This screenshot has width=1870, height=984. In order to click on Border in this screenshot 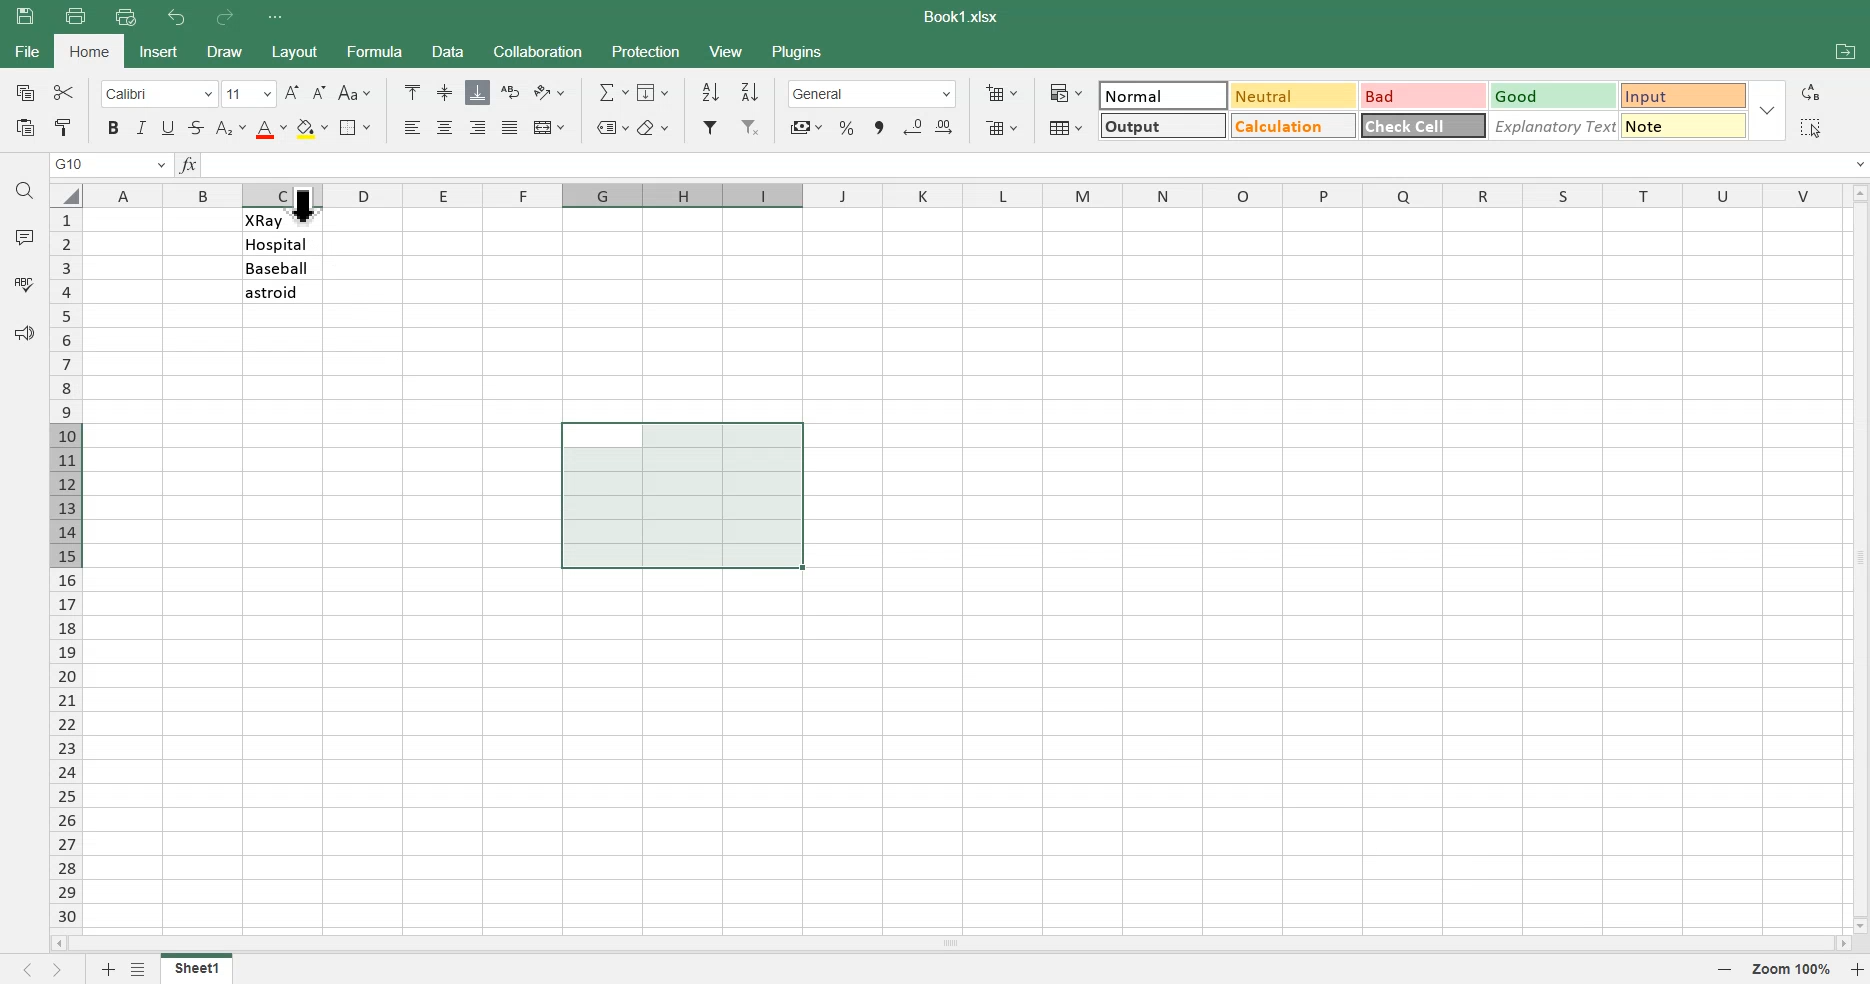, I will do `click(355, 128)`.